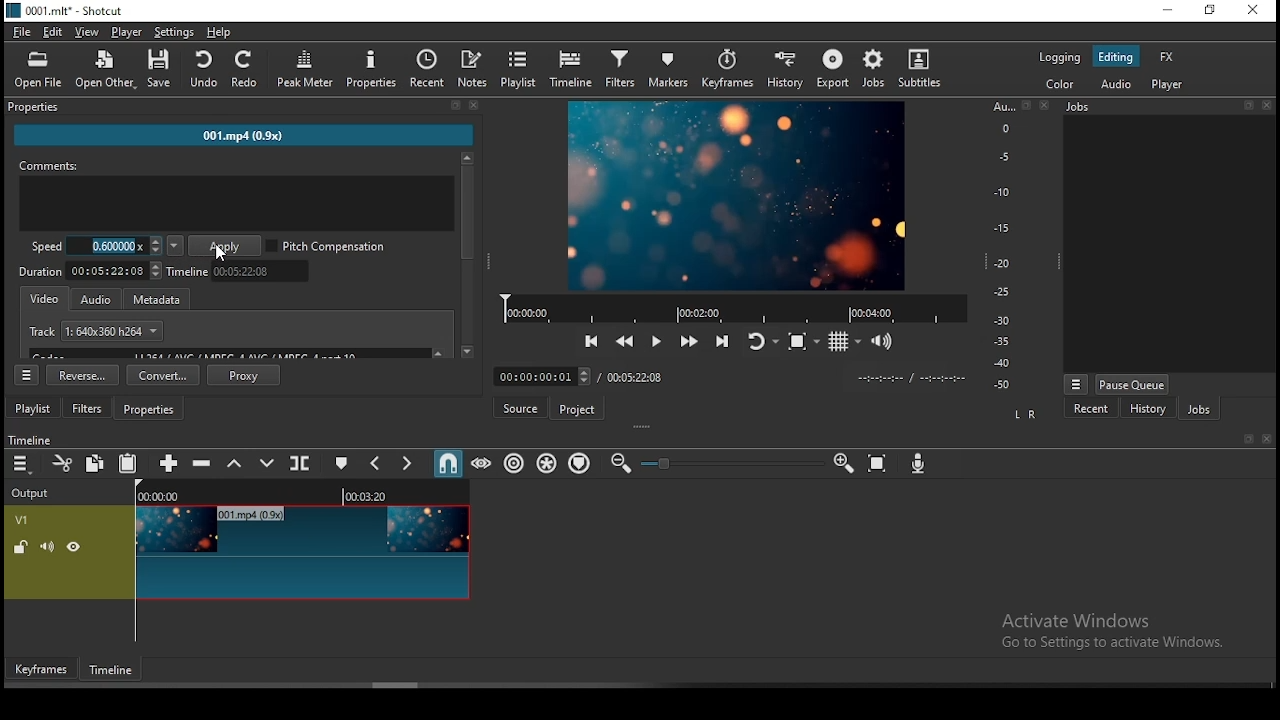 This screenshot has height=720, width=1280. Describe the element at coordinates (127, 31) in the screenshot. I see `player` at that location.